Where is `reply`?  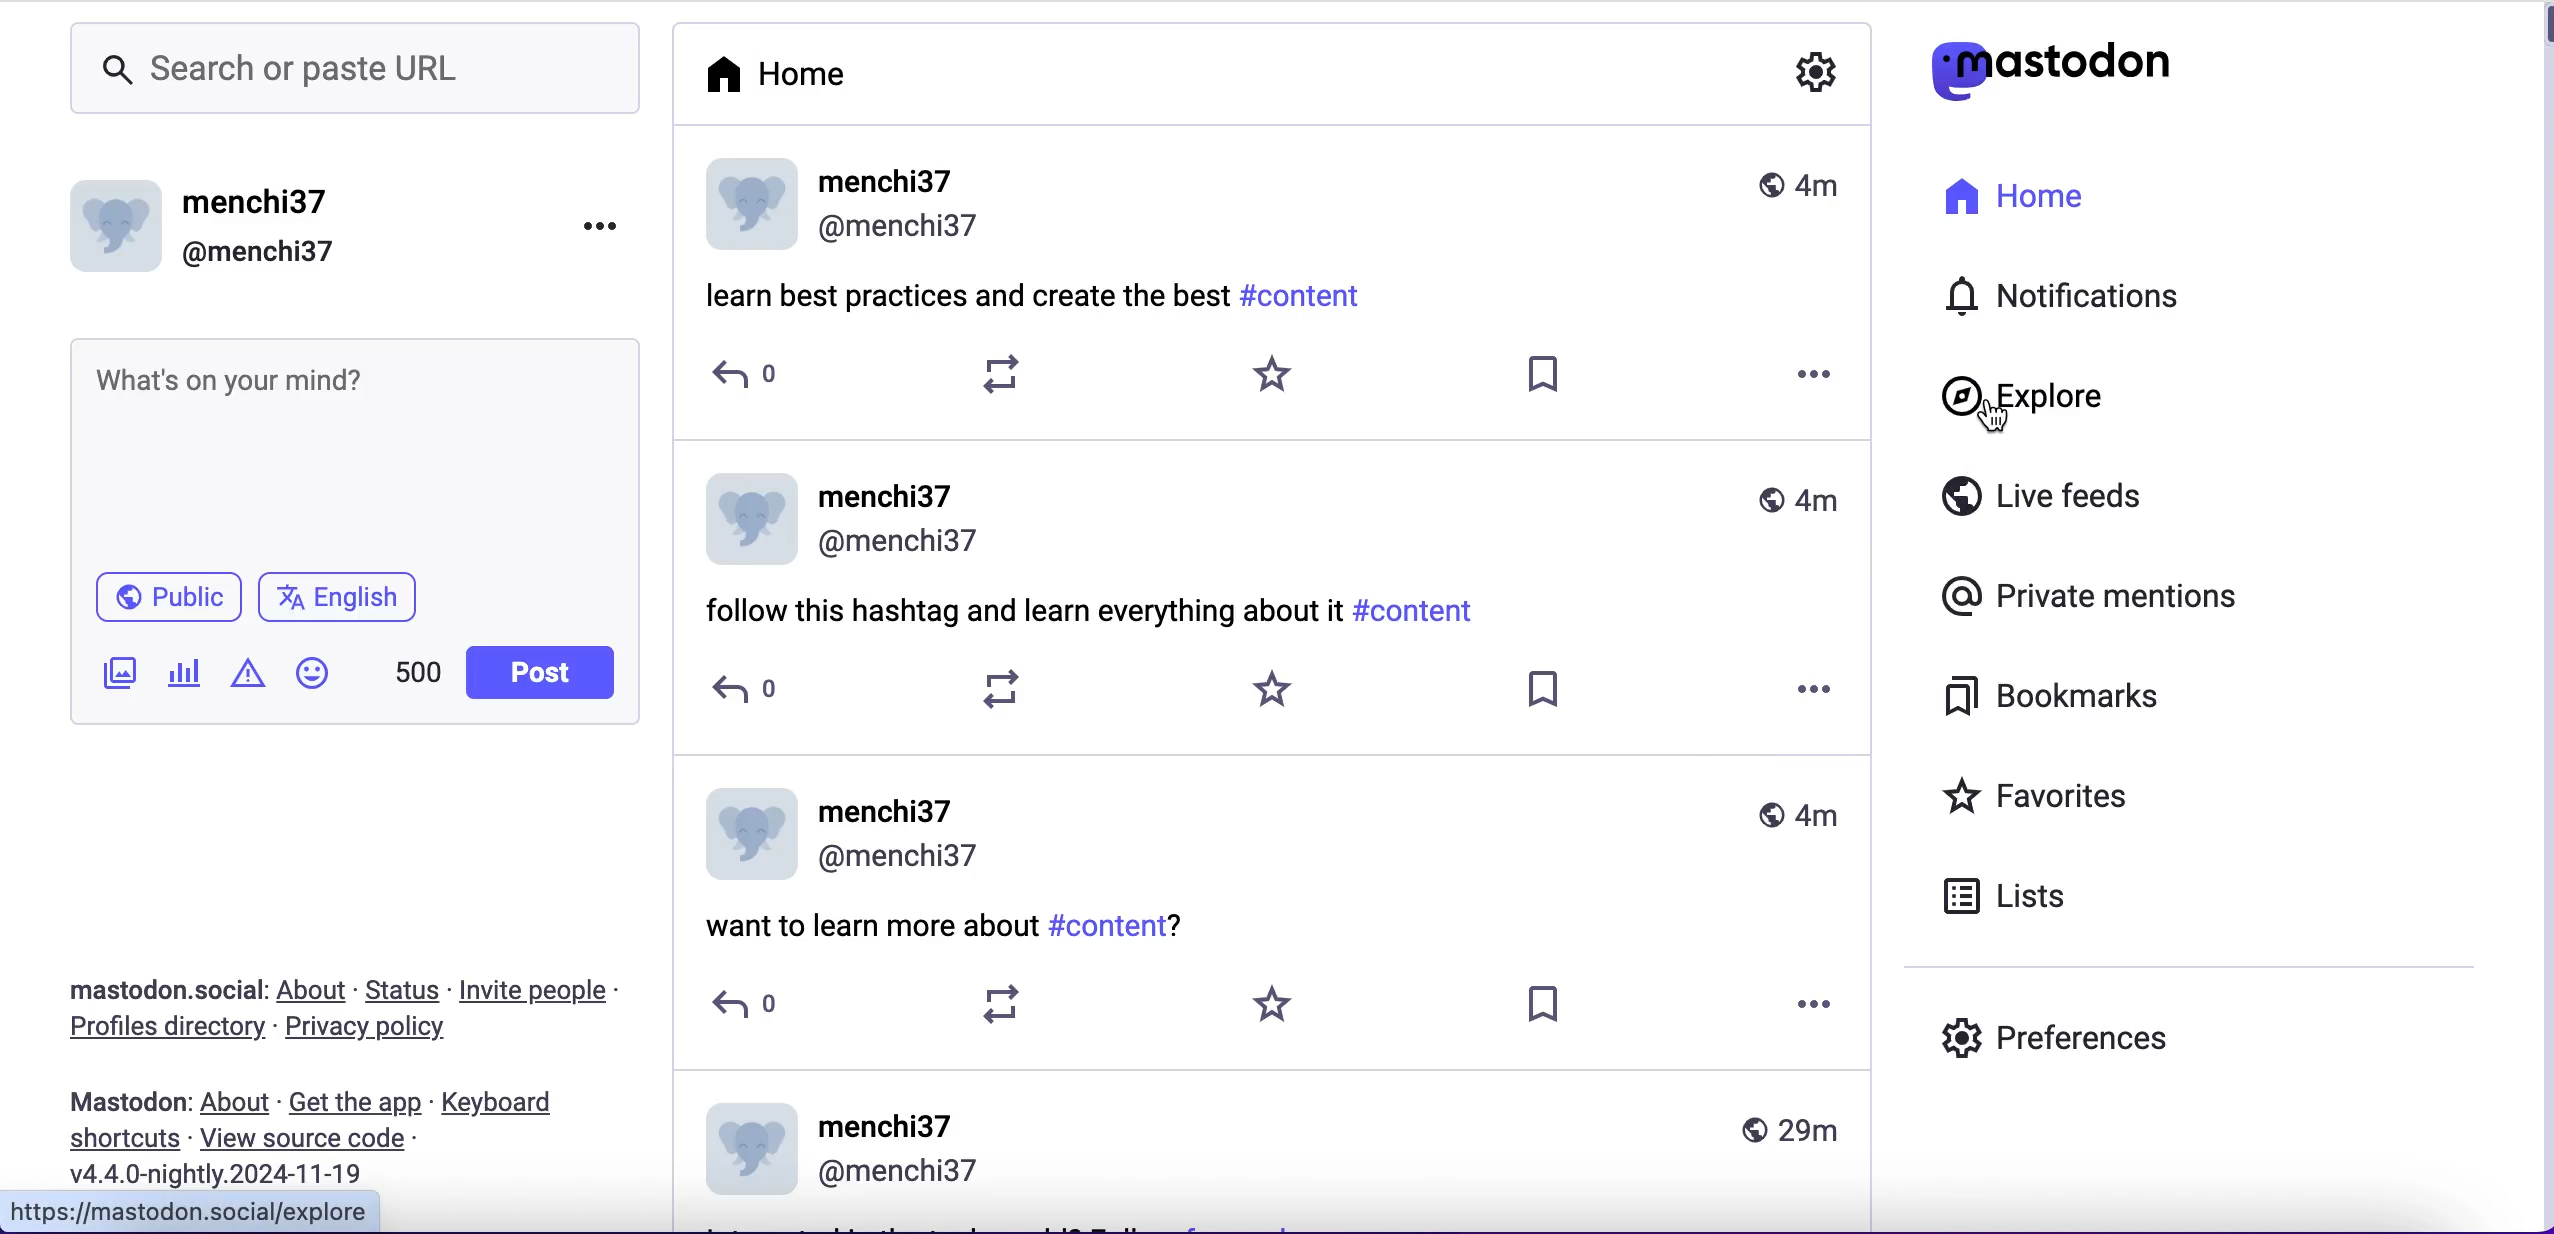
reply is located at coordinates (746, 1003).